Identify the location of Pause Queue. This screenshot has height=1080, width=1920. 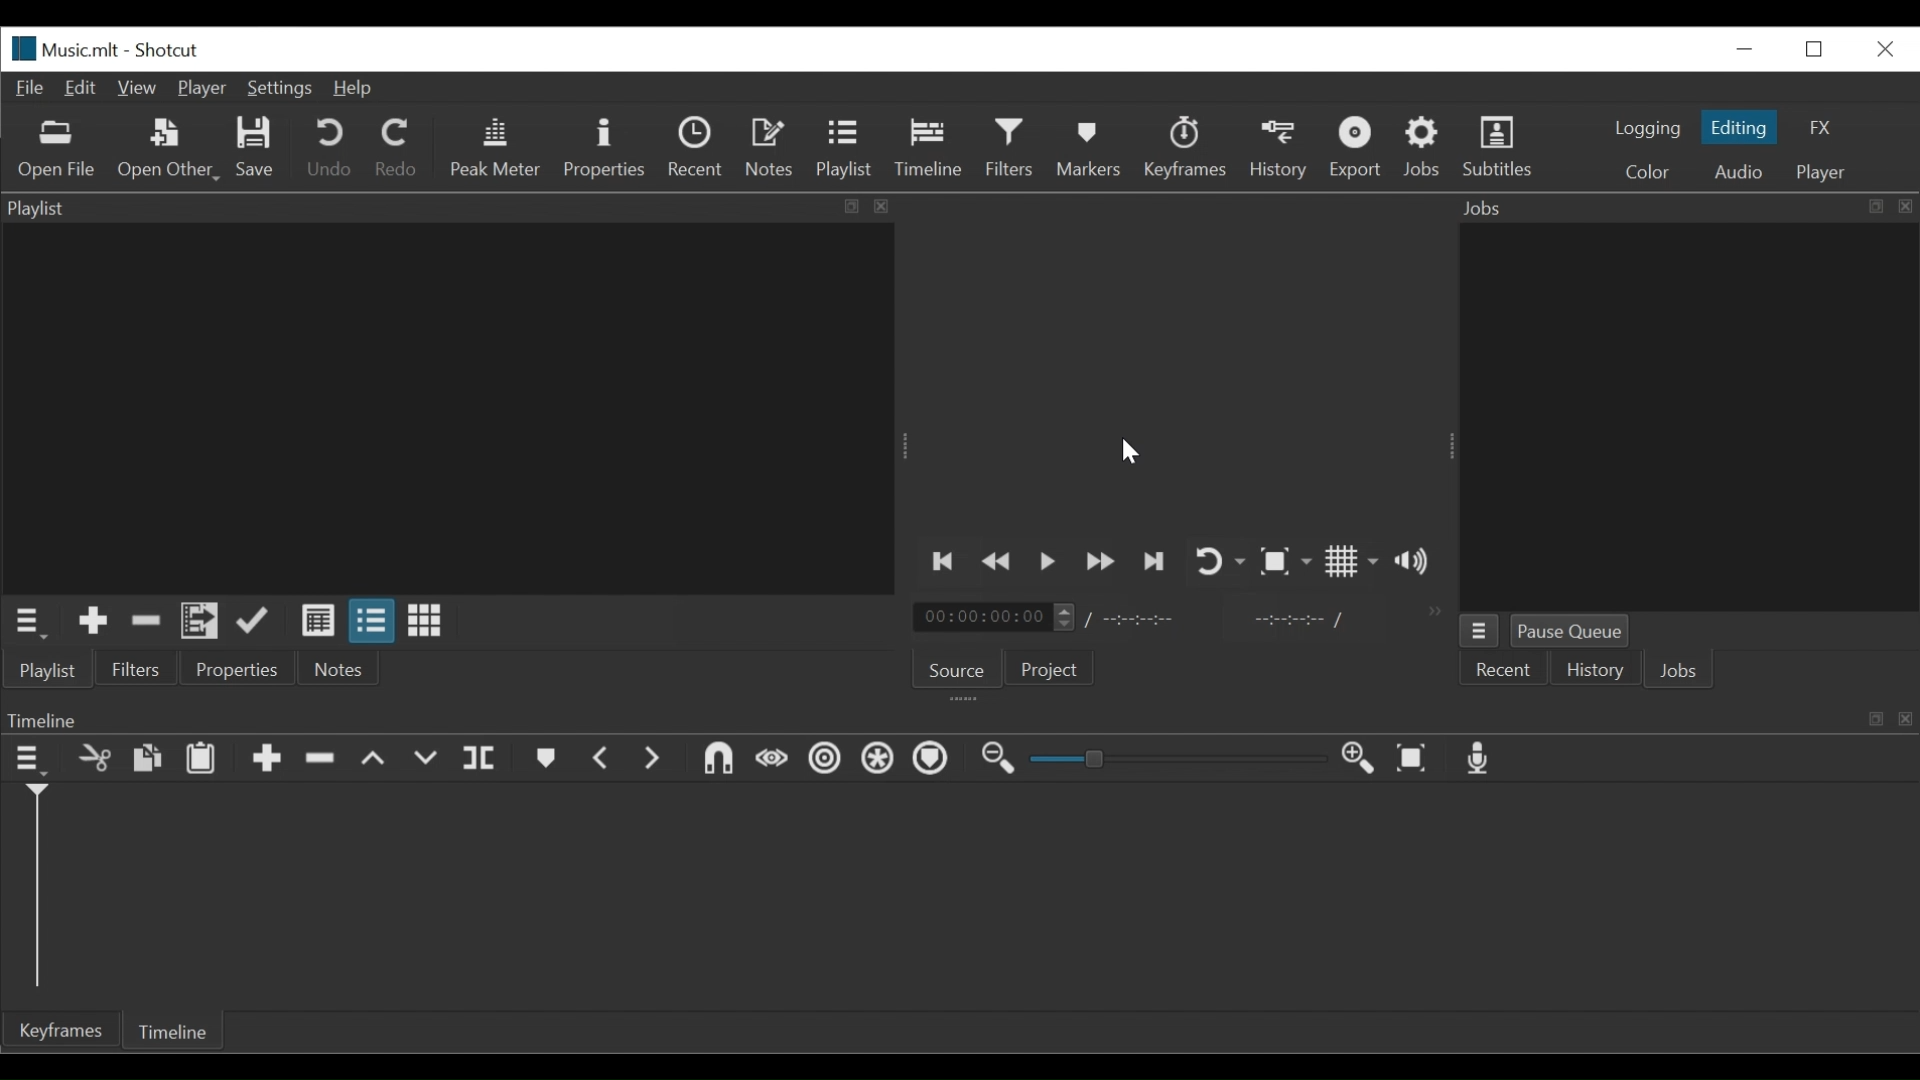
(1576, 630).